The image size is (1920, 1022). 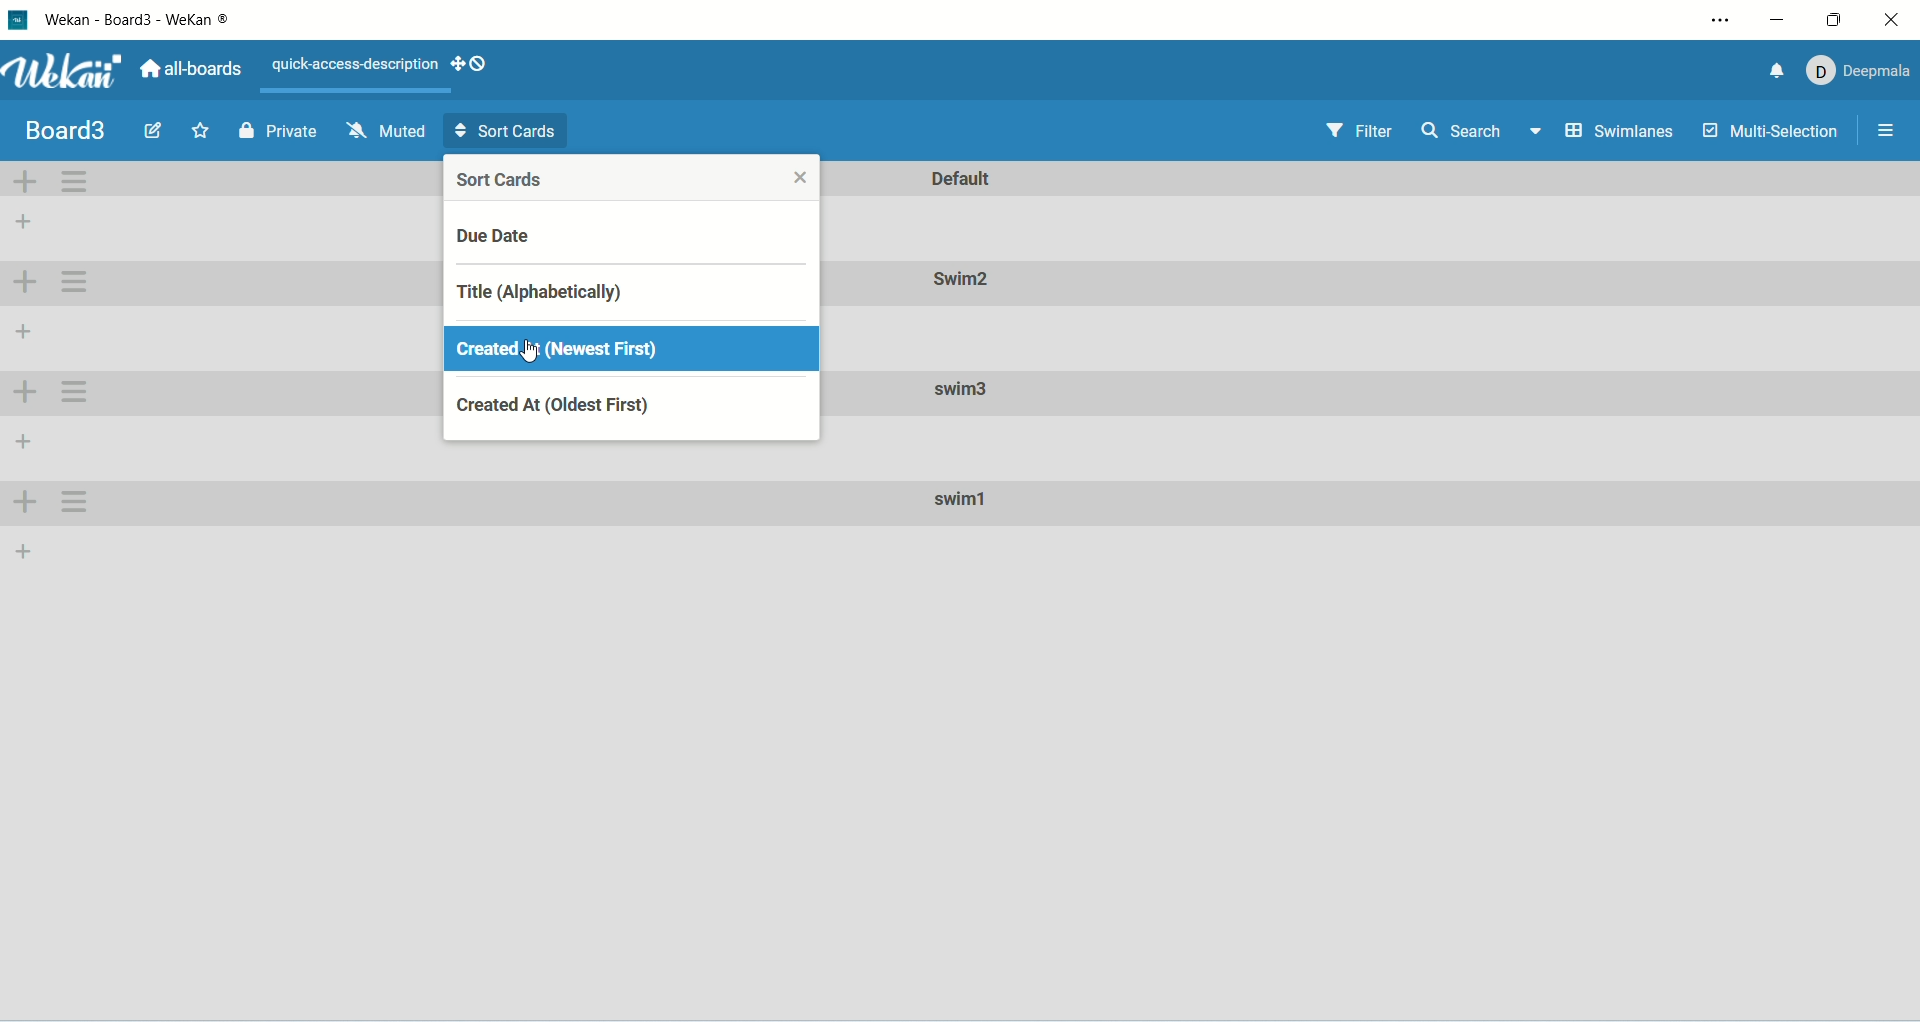 I want to click on due date, so click(x=629, y=232).